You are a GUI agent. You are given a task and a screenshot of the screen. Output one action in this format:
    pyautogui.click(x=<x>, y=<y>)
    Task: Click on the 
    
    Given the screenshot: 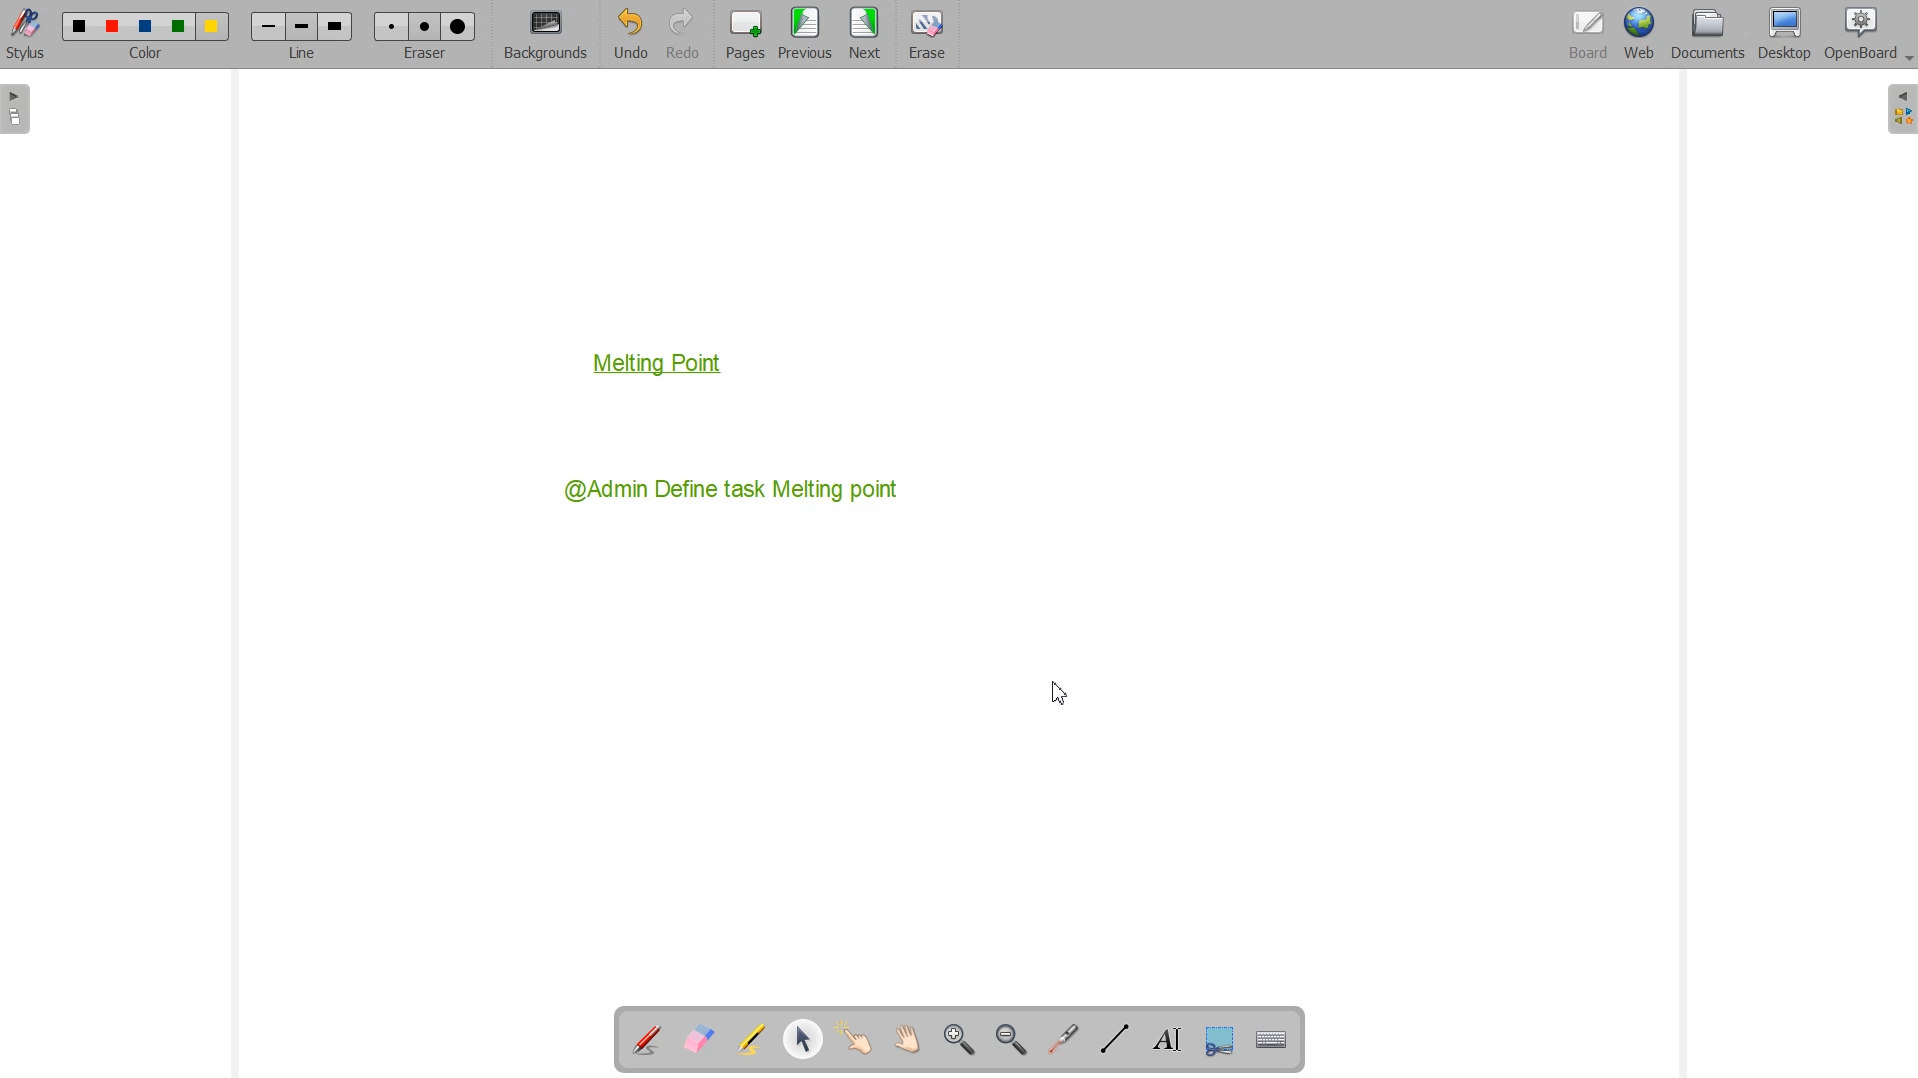 What is the action you would take?
    pyautogui.click(x=805, y=35)
    